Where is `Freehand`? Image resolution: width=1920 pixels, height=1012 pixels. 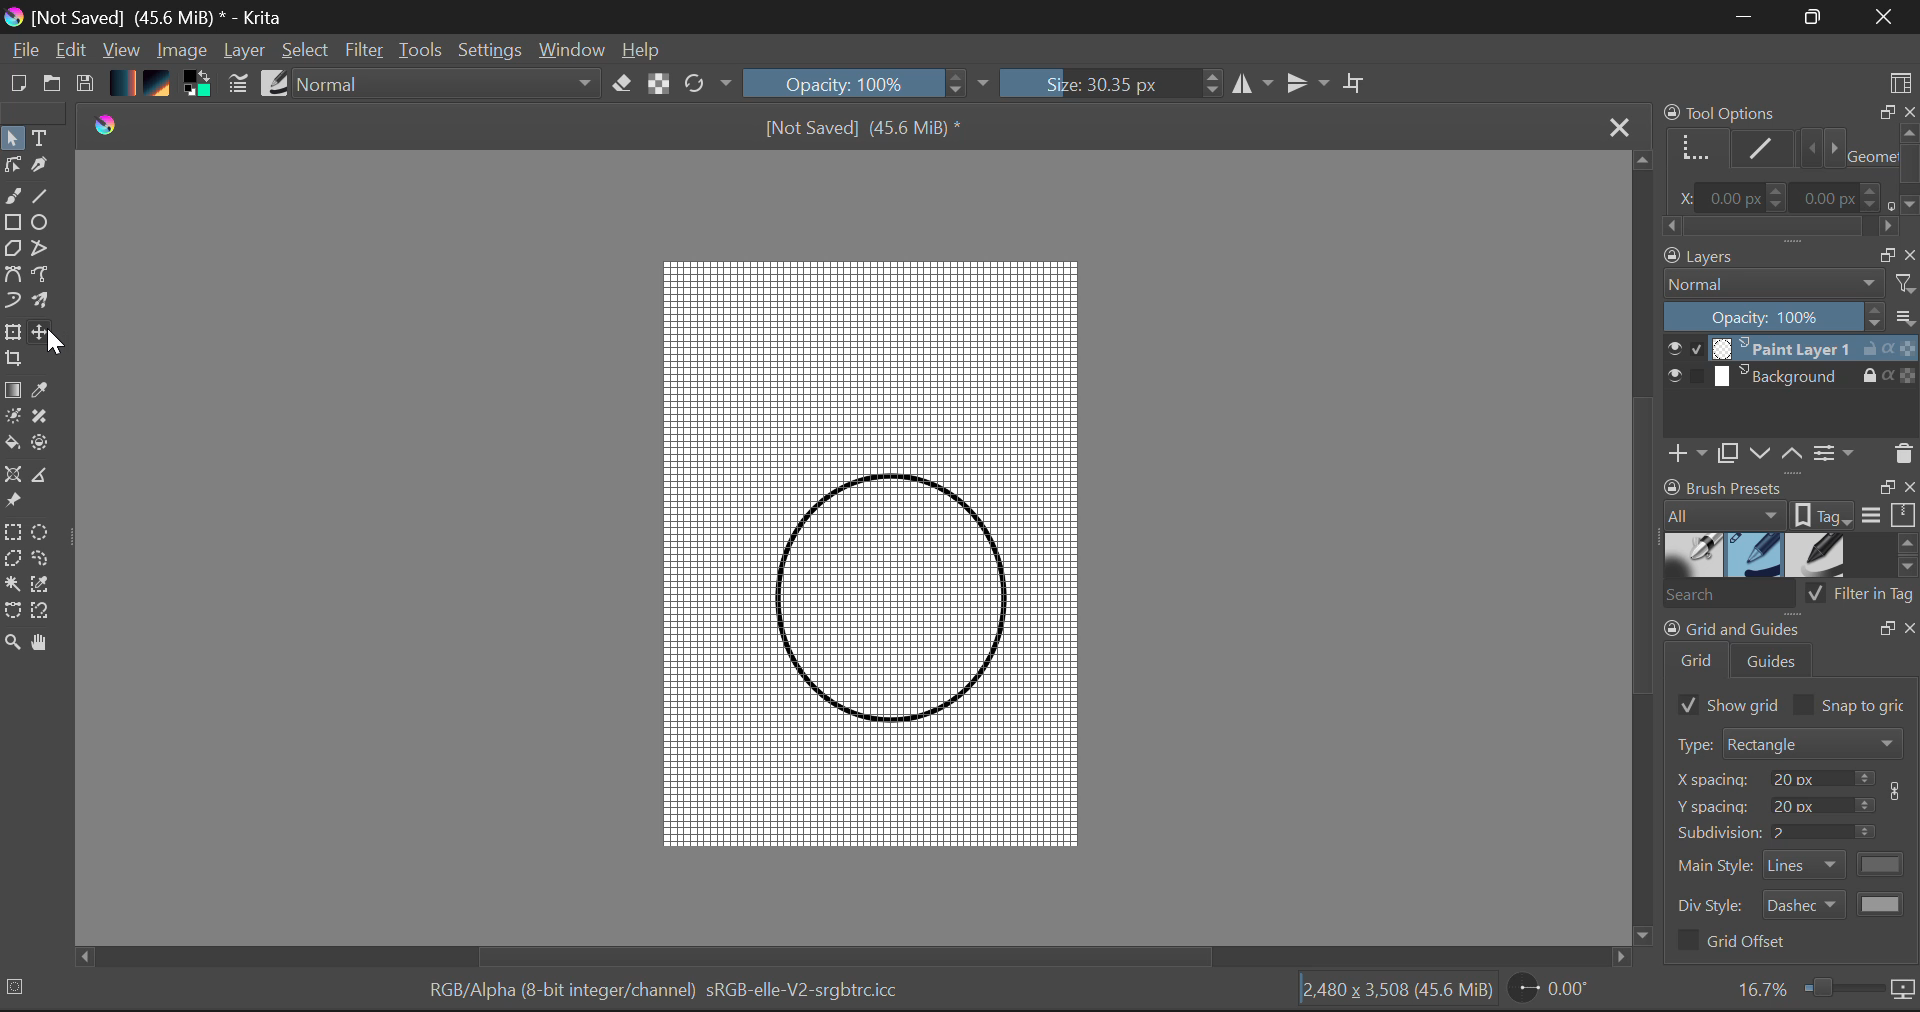
Freehand is located at coordinates (12, 197).